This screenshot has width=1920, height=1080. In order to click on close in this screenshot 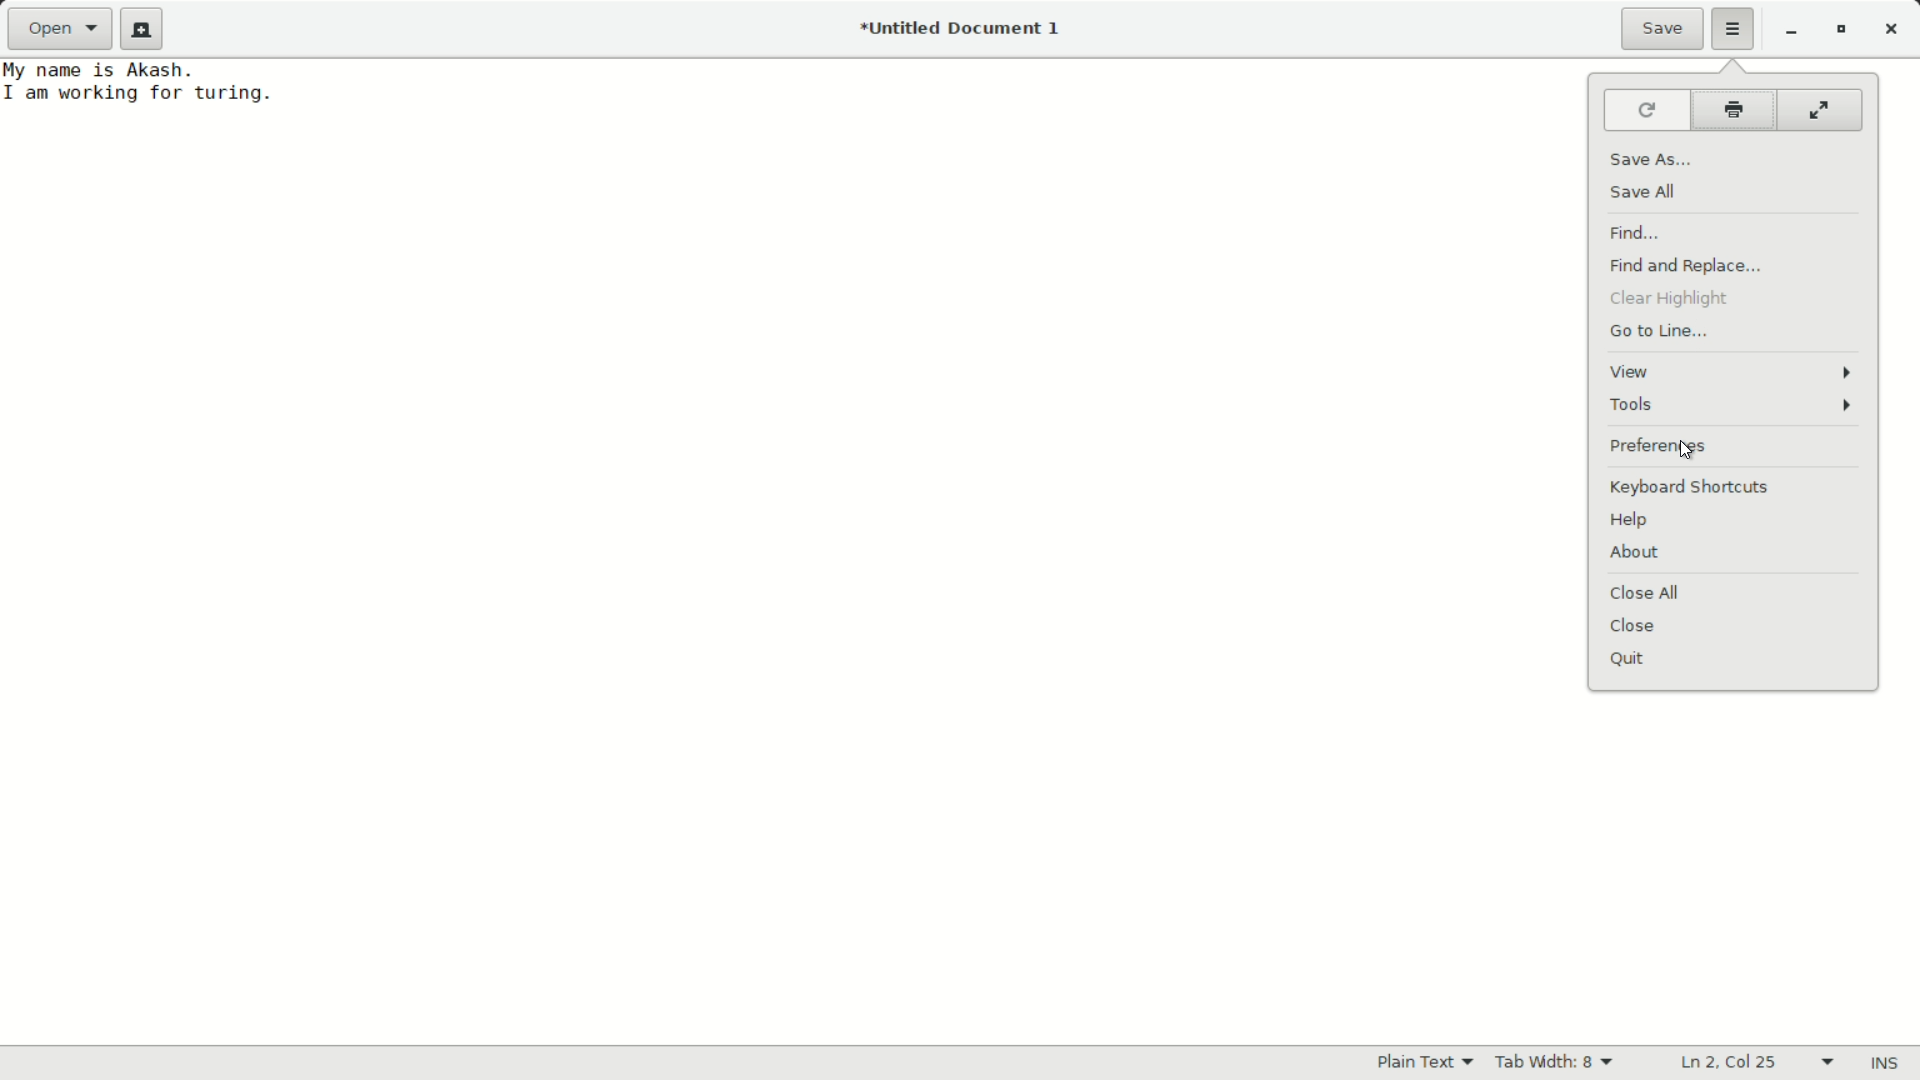, I will do `click(1634, 624)`.